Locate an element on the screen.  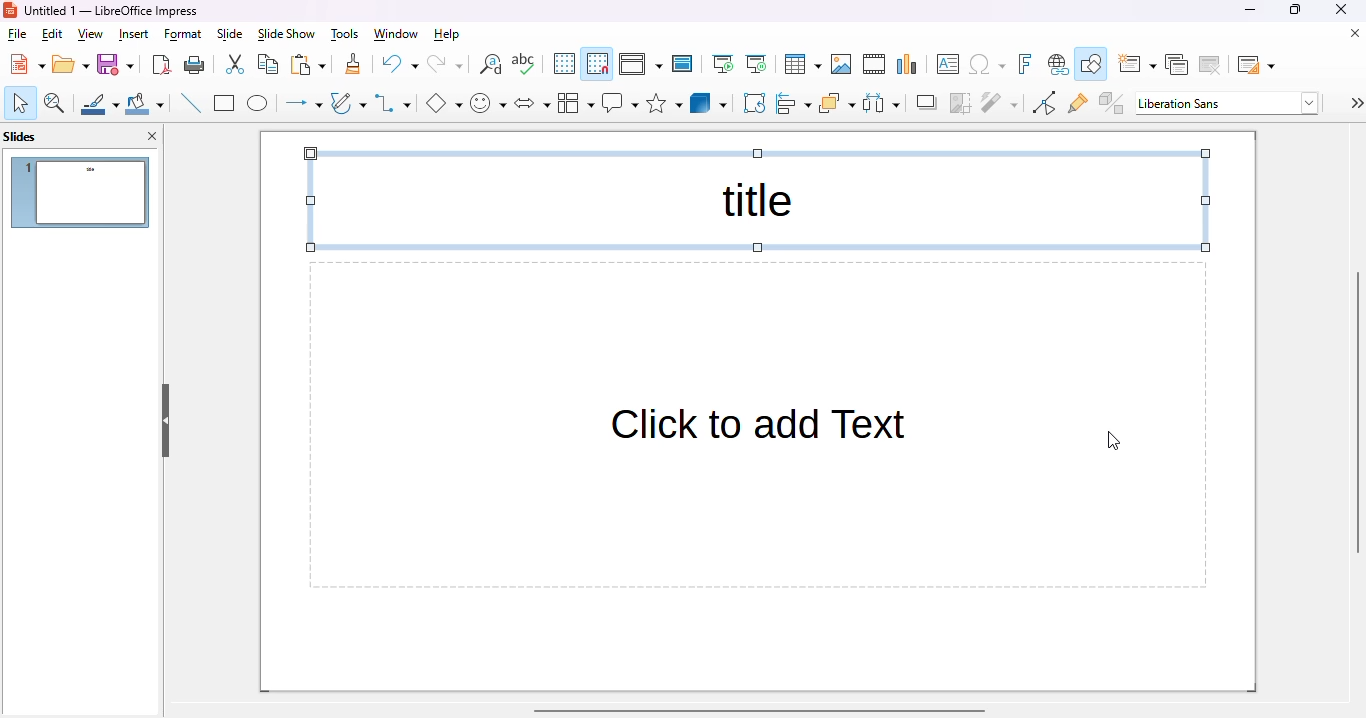
fill color is located at coordinates (145, 103).